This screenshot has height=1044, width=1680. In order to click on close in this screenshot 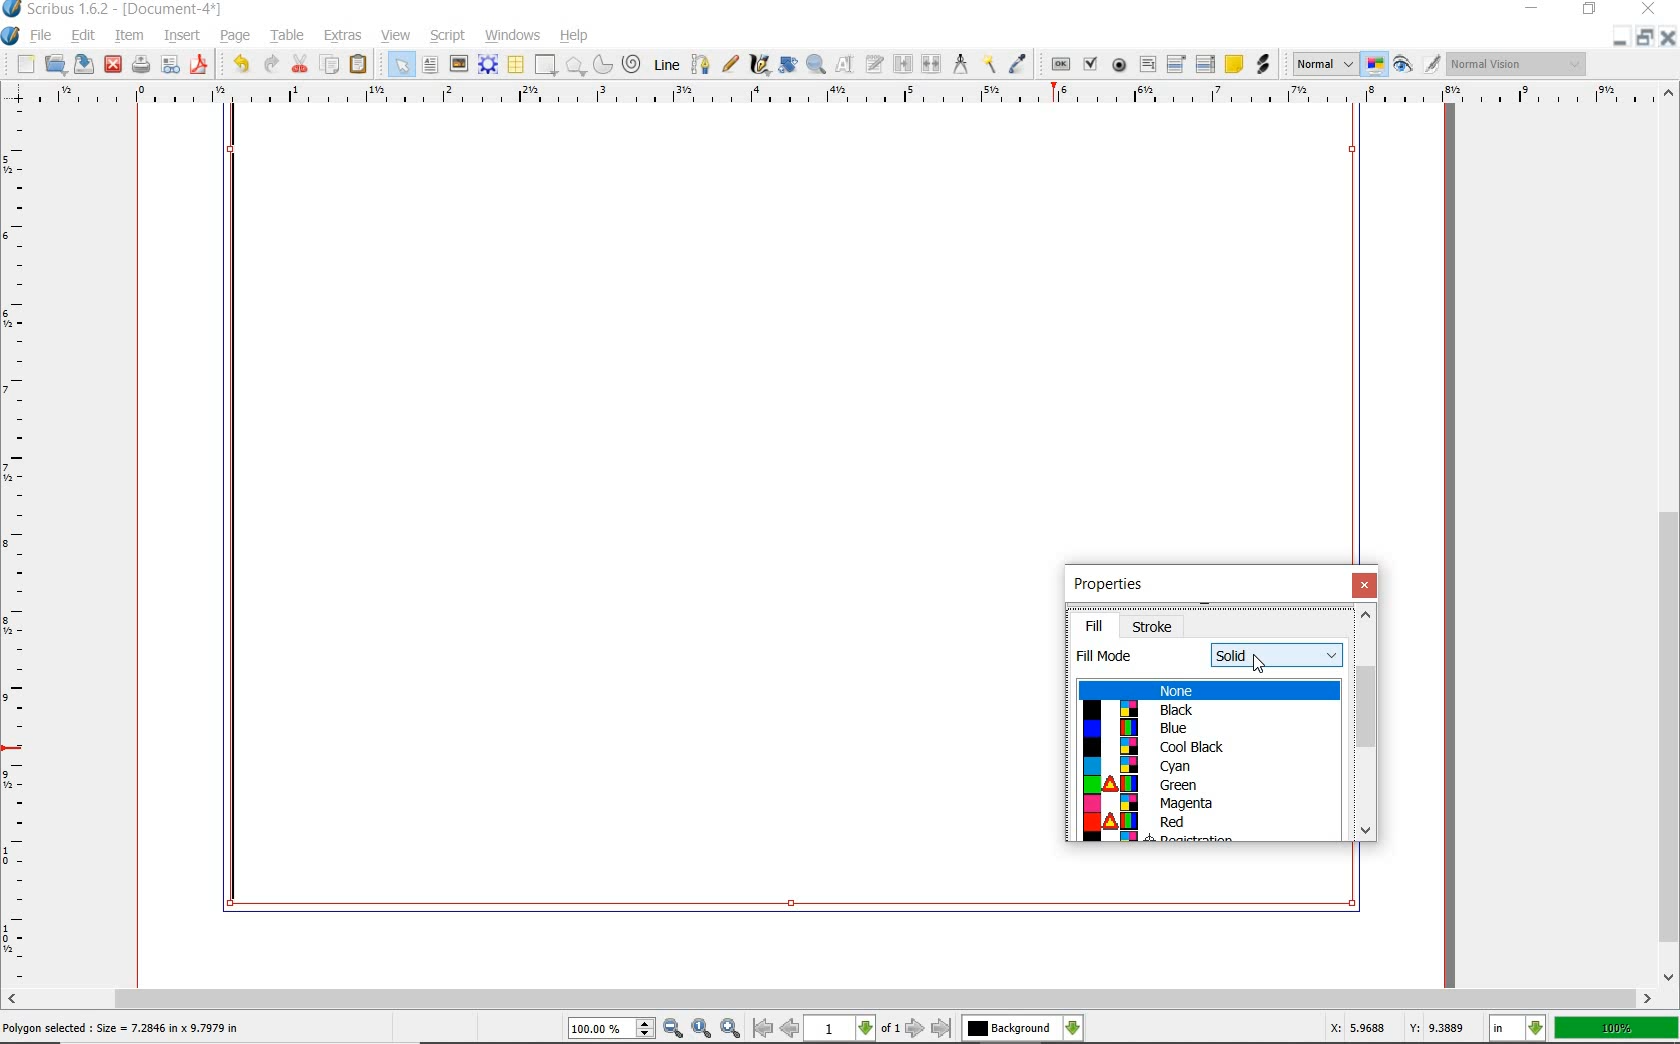, I will do `click(1648, 10)`.